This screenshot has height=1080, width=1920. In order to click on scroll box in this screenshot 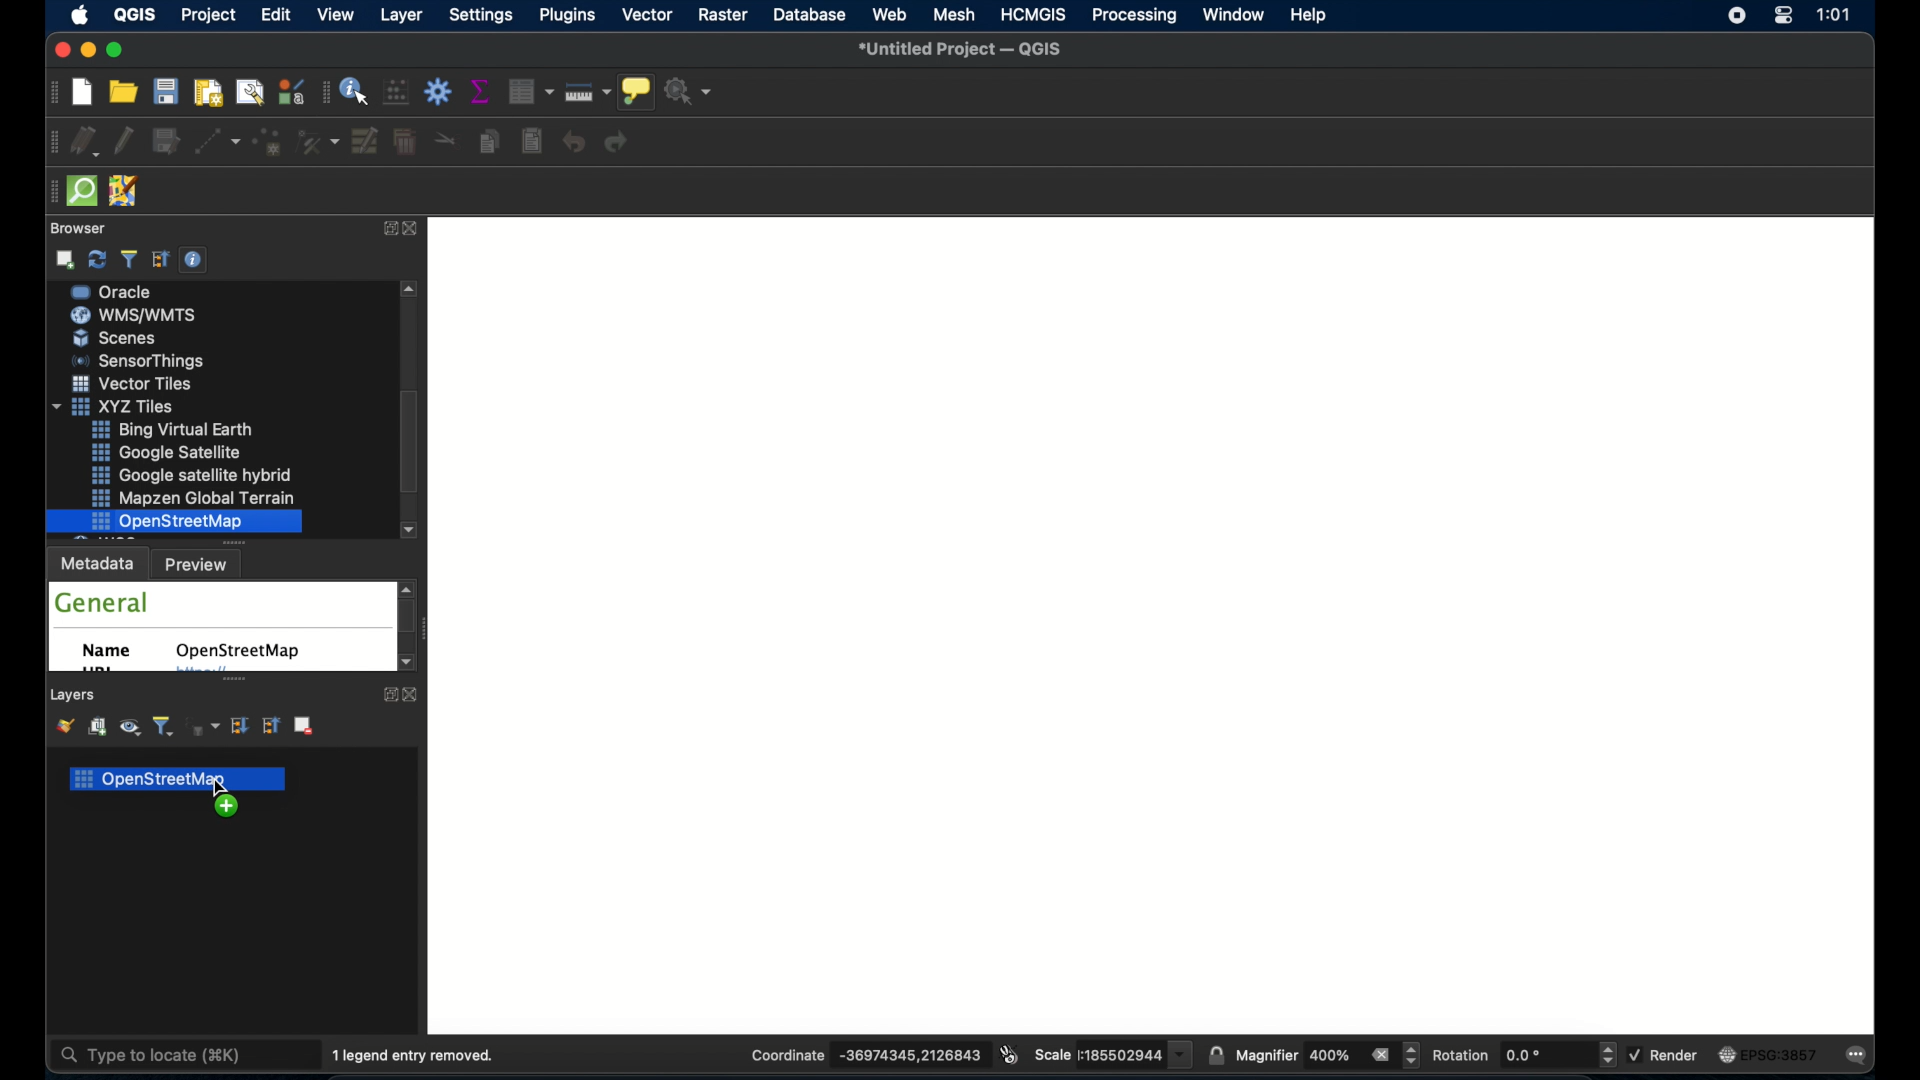, I will do `click(410, 618)`.